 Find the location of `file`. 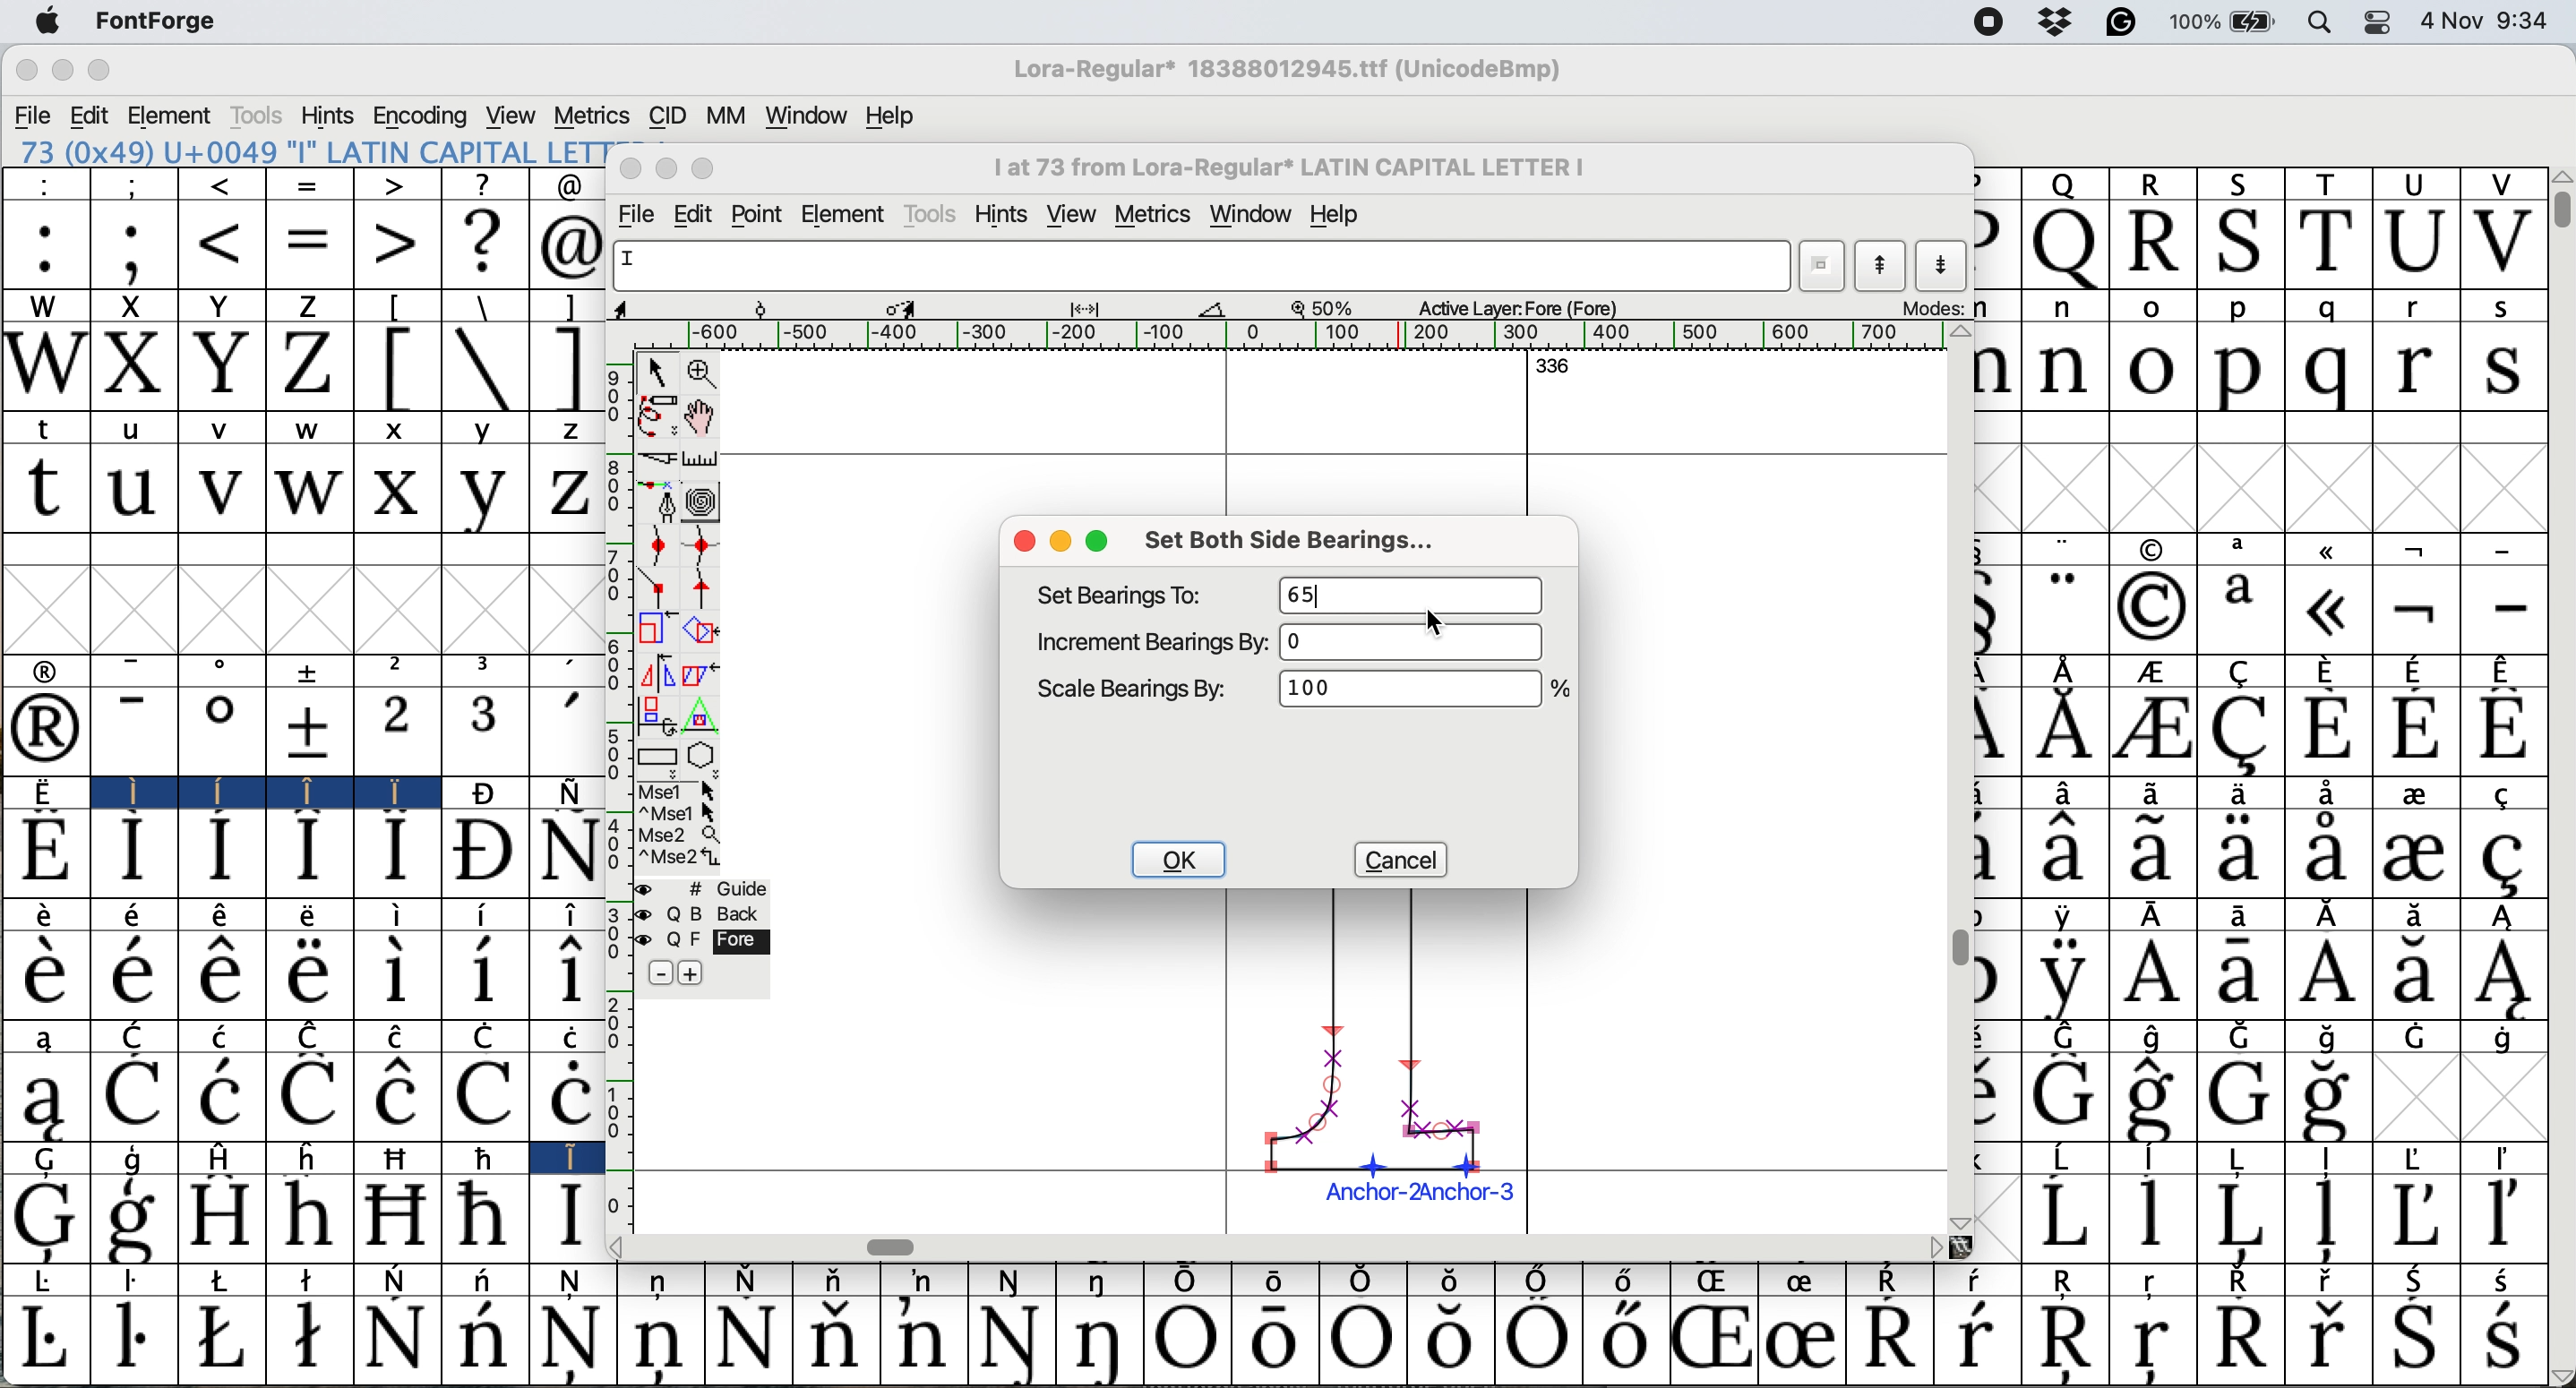

file is located at coordinates (641, 213).